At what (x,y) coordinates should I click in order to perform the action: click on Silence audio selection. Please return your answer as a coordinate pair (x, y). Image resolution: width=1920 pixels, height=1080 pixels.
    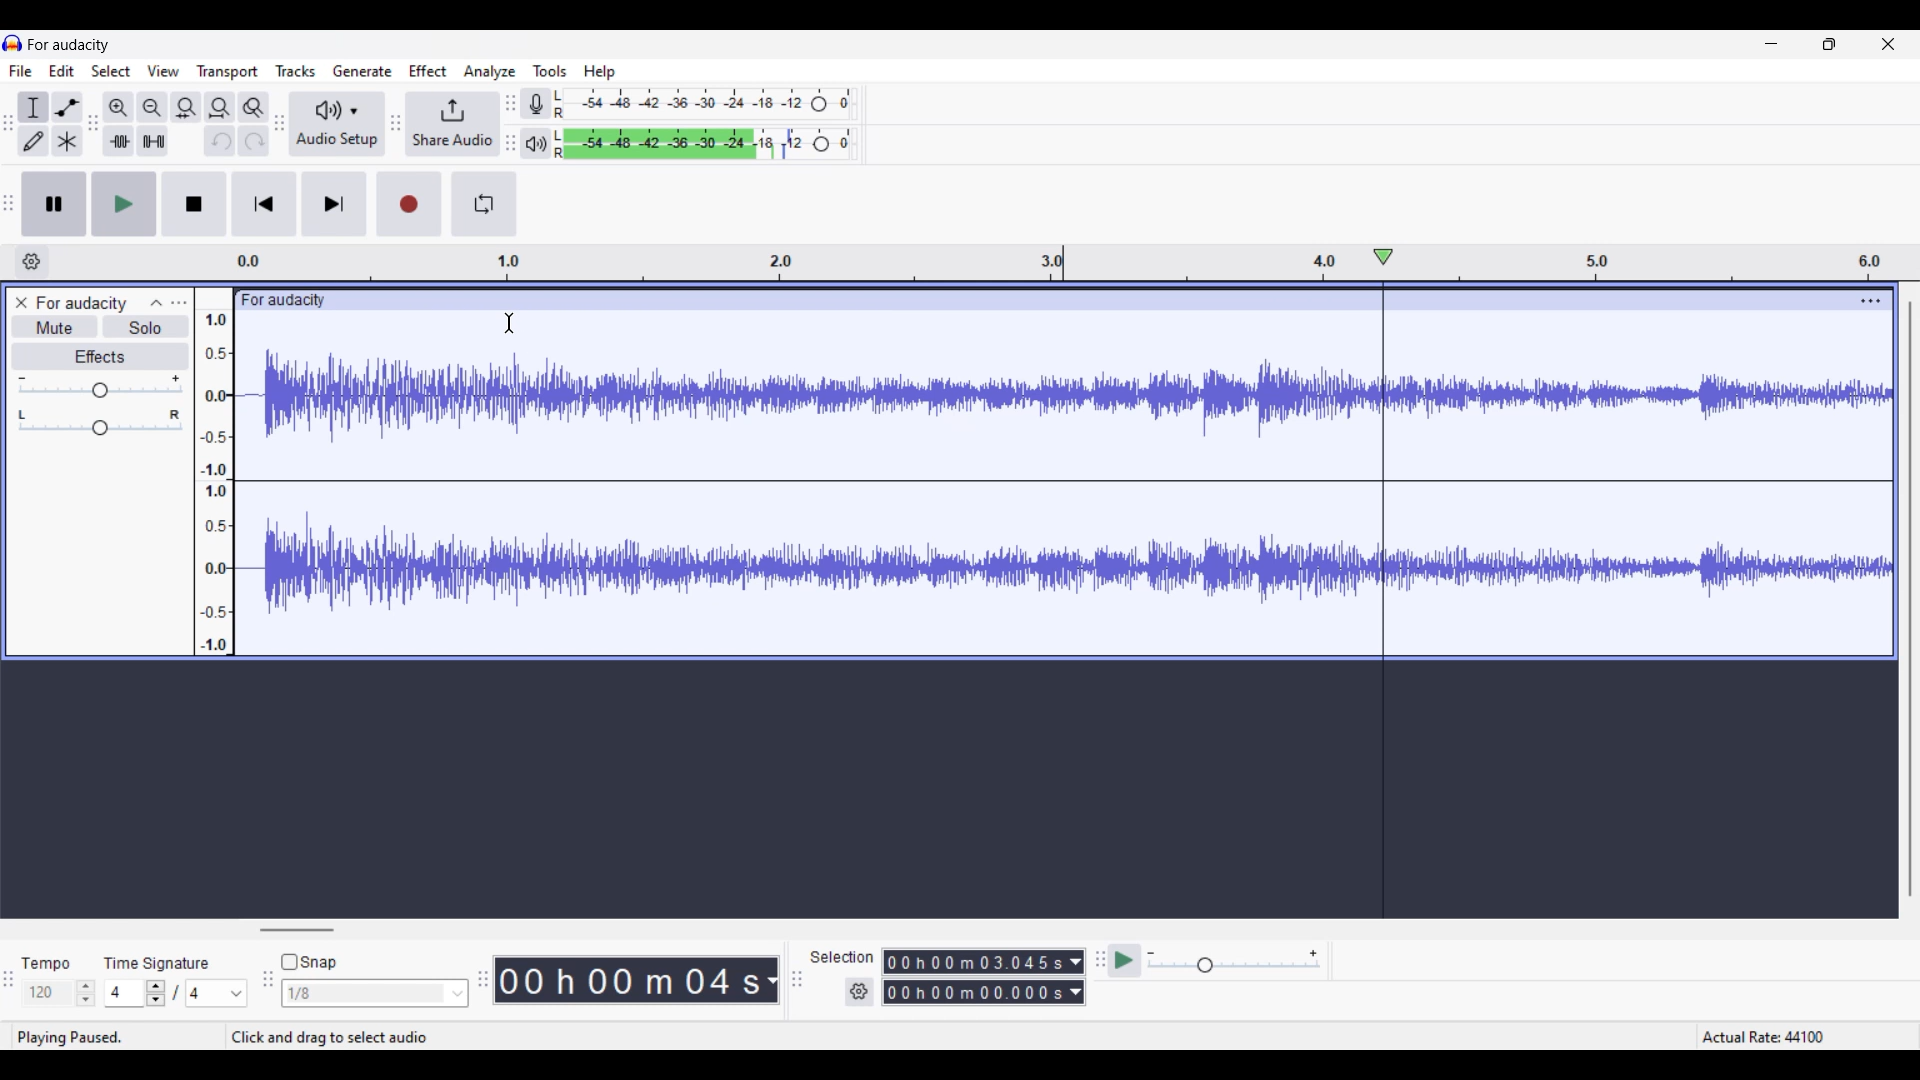
    Looking at the image, I should click on (153, 141).